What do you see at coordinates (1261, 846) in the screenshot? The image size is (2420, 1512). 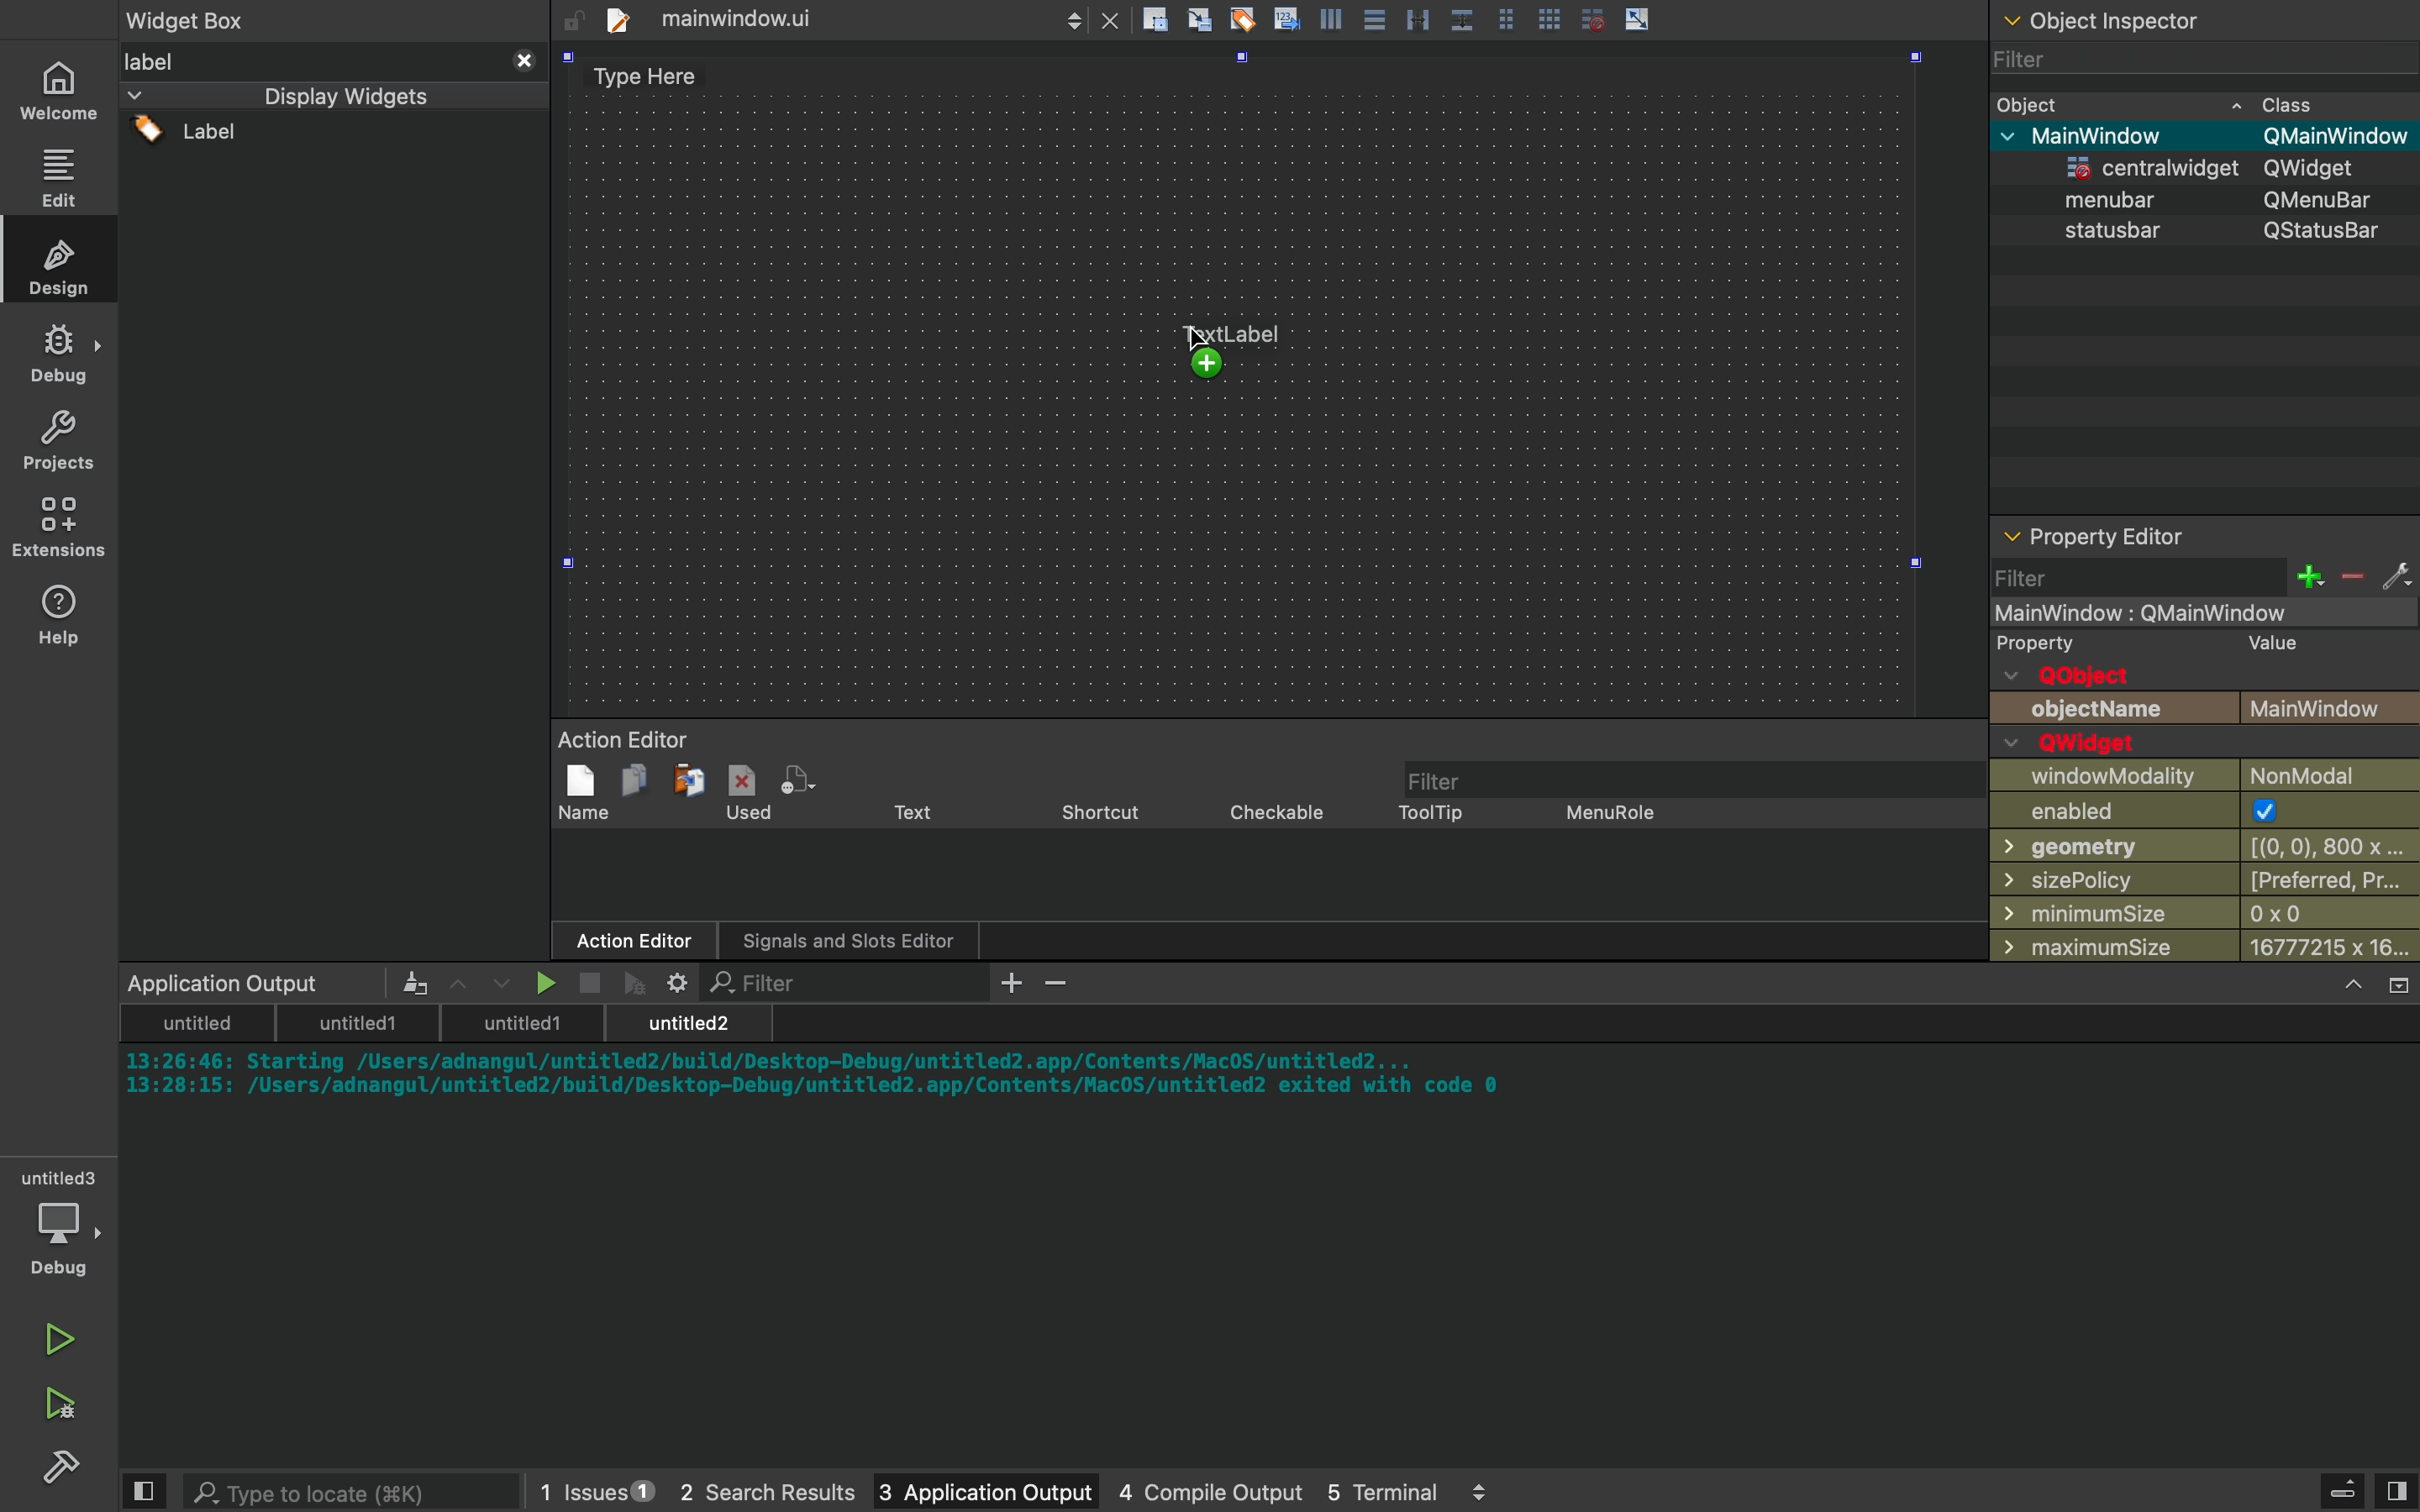 I see `action editor ` at bounding box center [1261, 846].